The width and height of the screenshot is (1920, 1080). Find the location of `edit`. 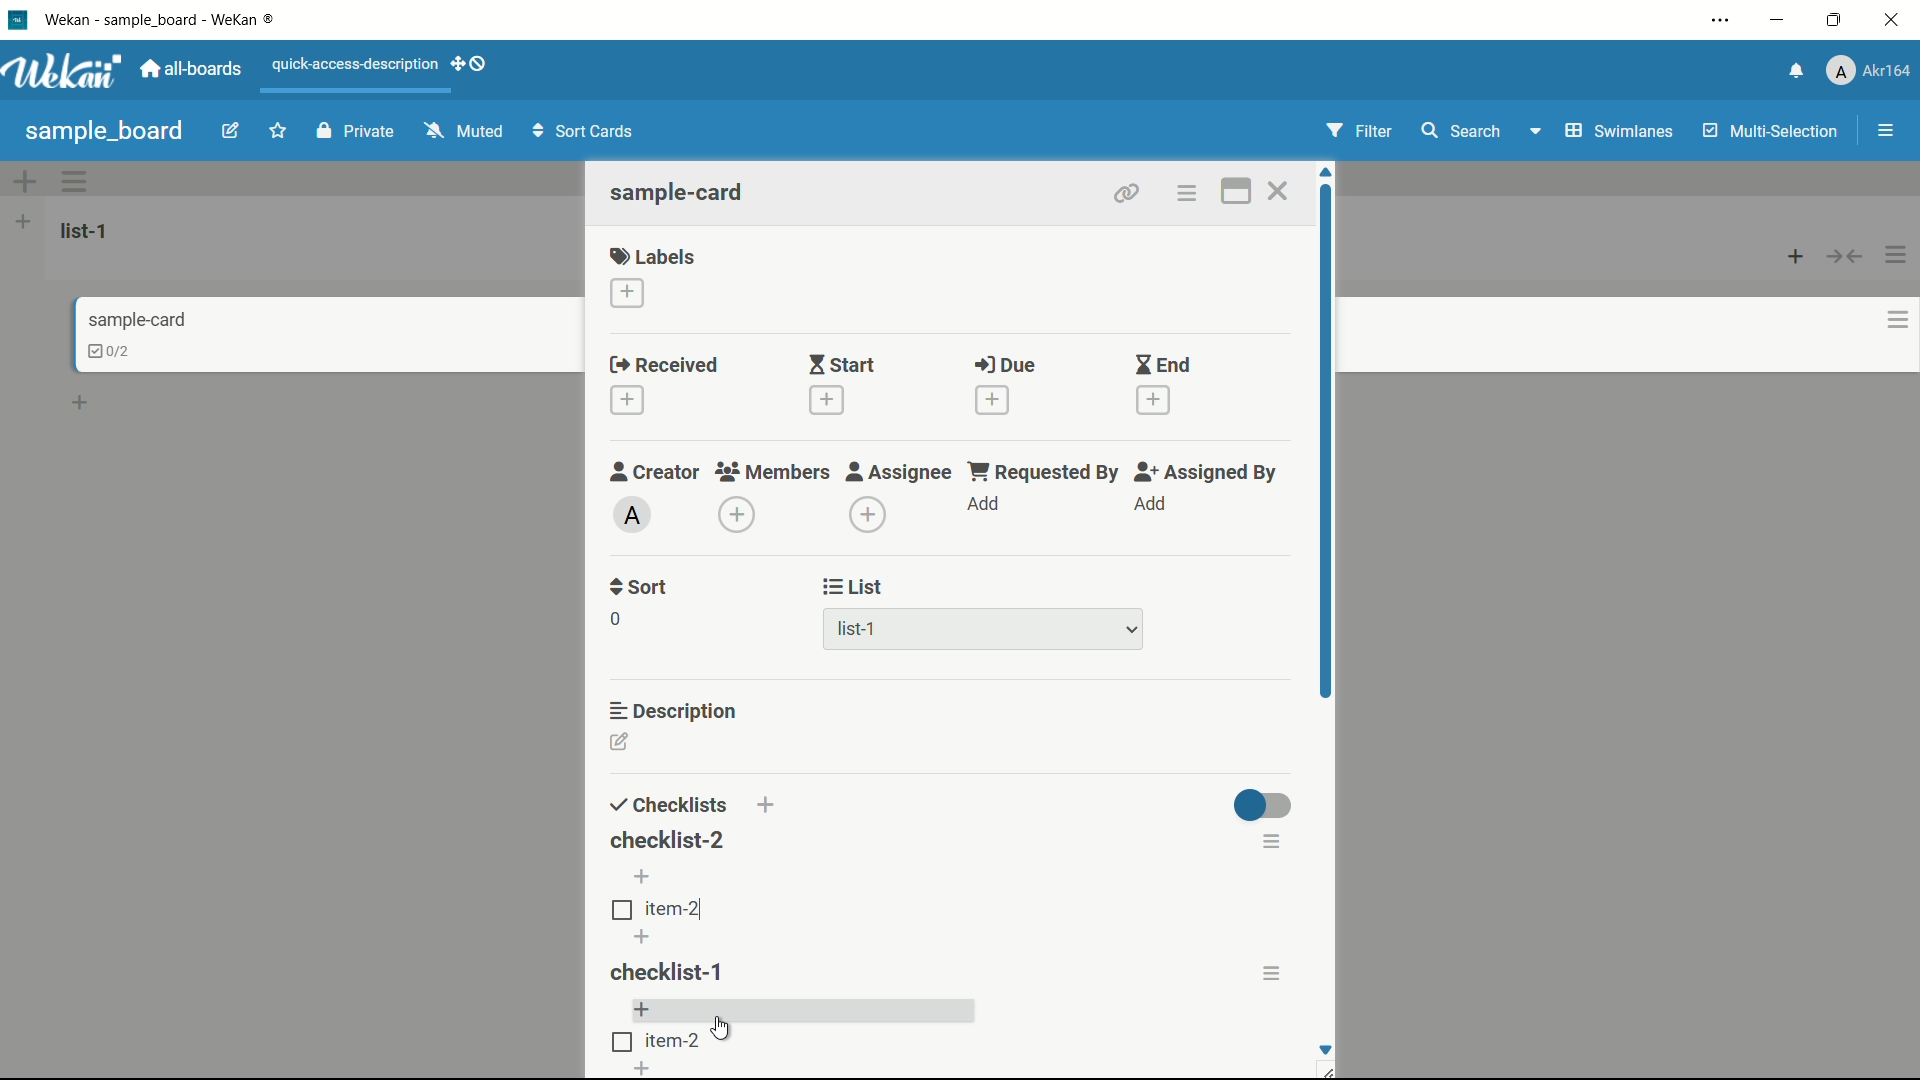

edit is located at coordinates (231, 133).